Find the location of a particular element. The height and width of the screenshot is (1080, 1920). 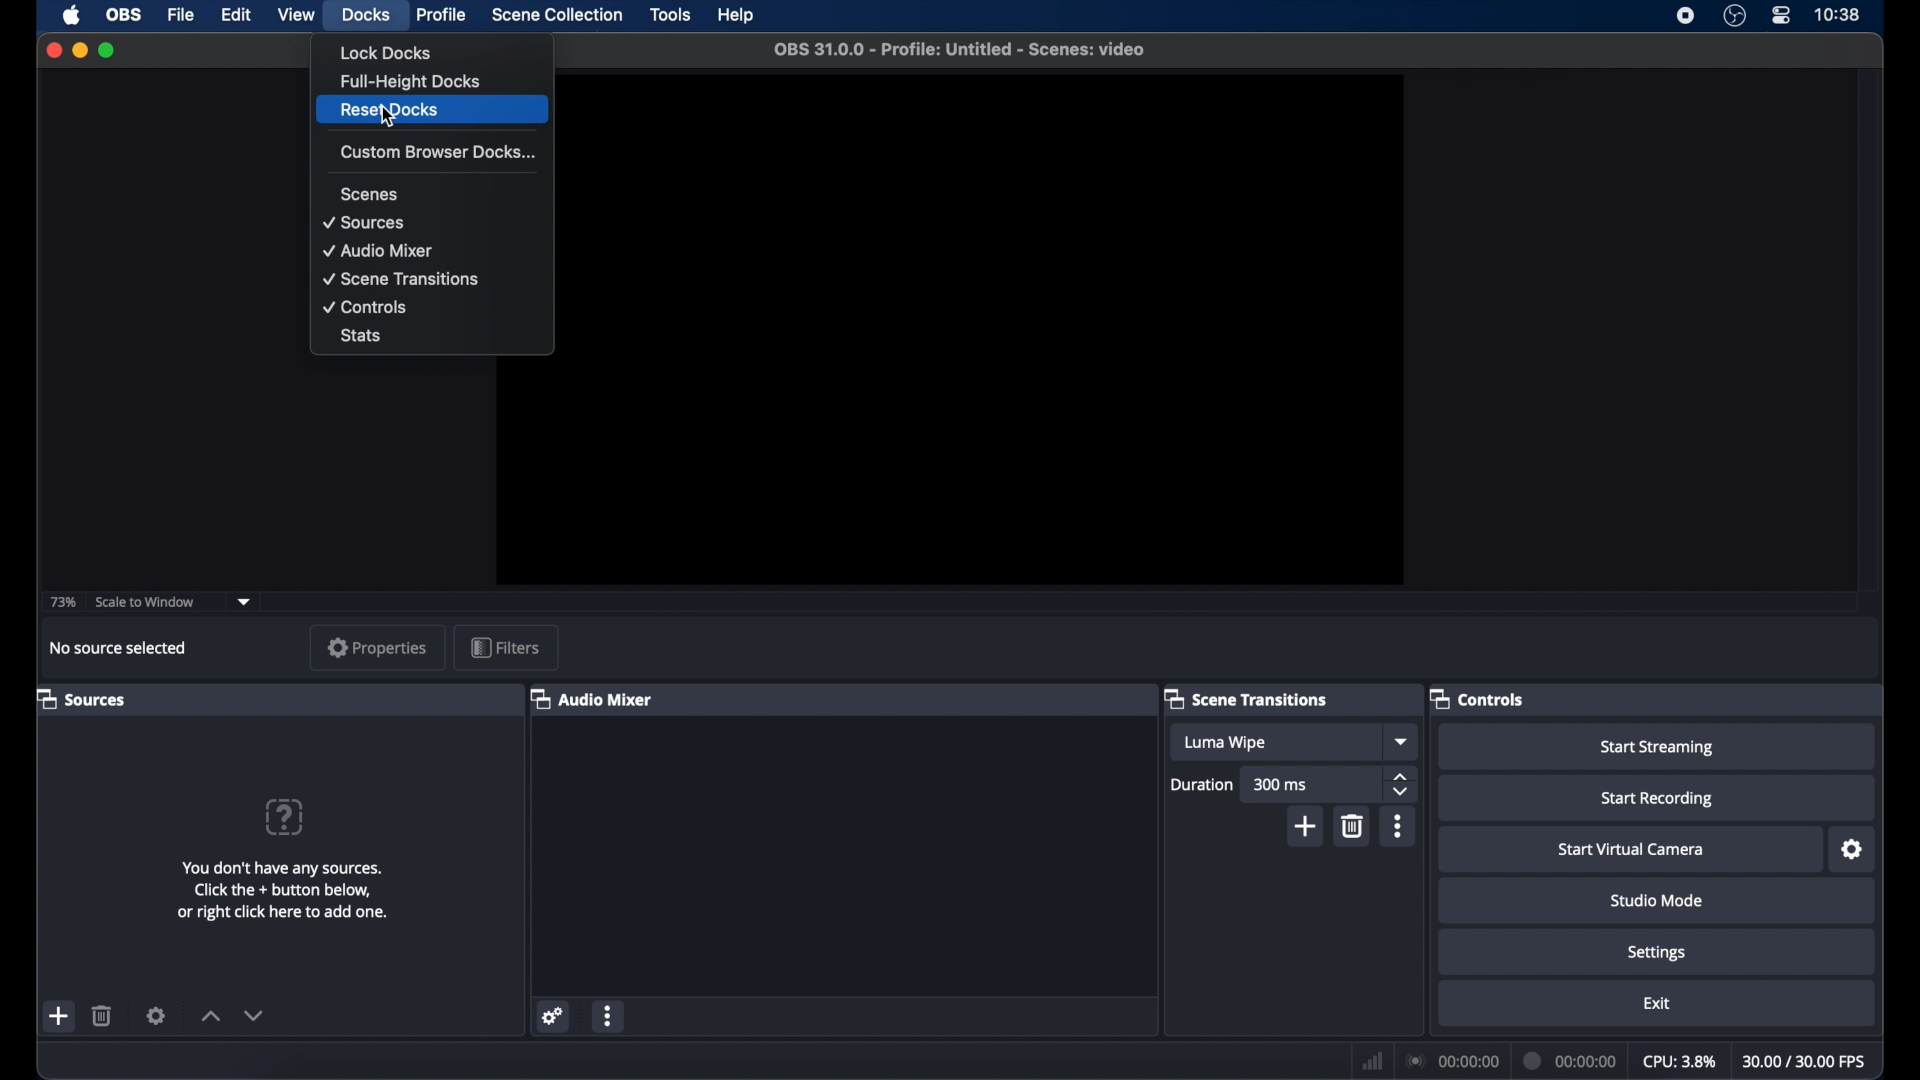

edit is located at coordinates (234, 15).